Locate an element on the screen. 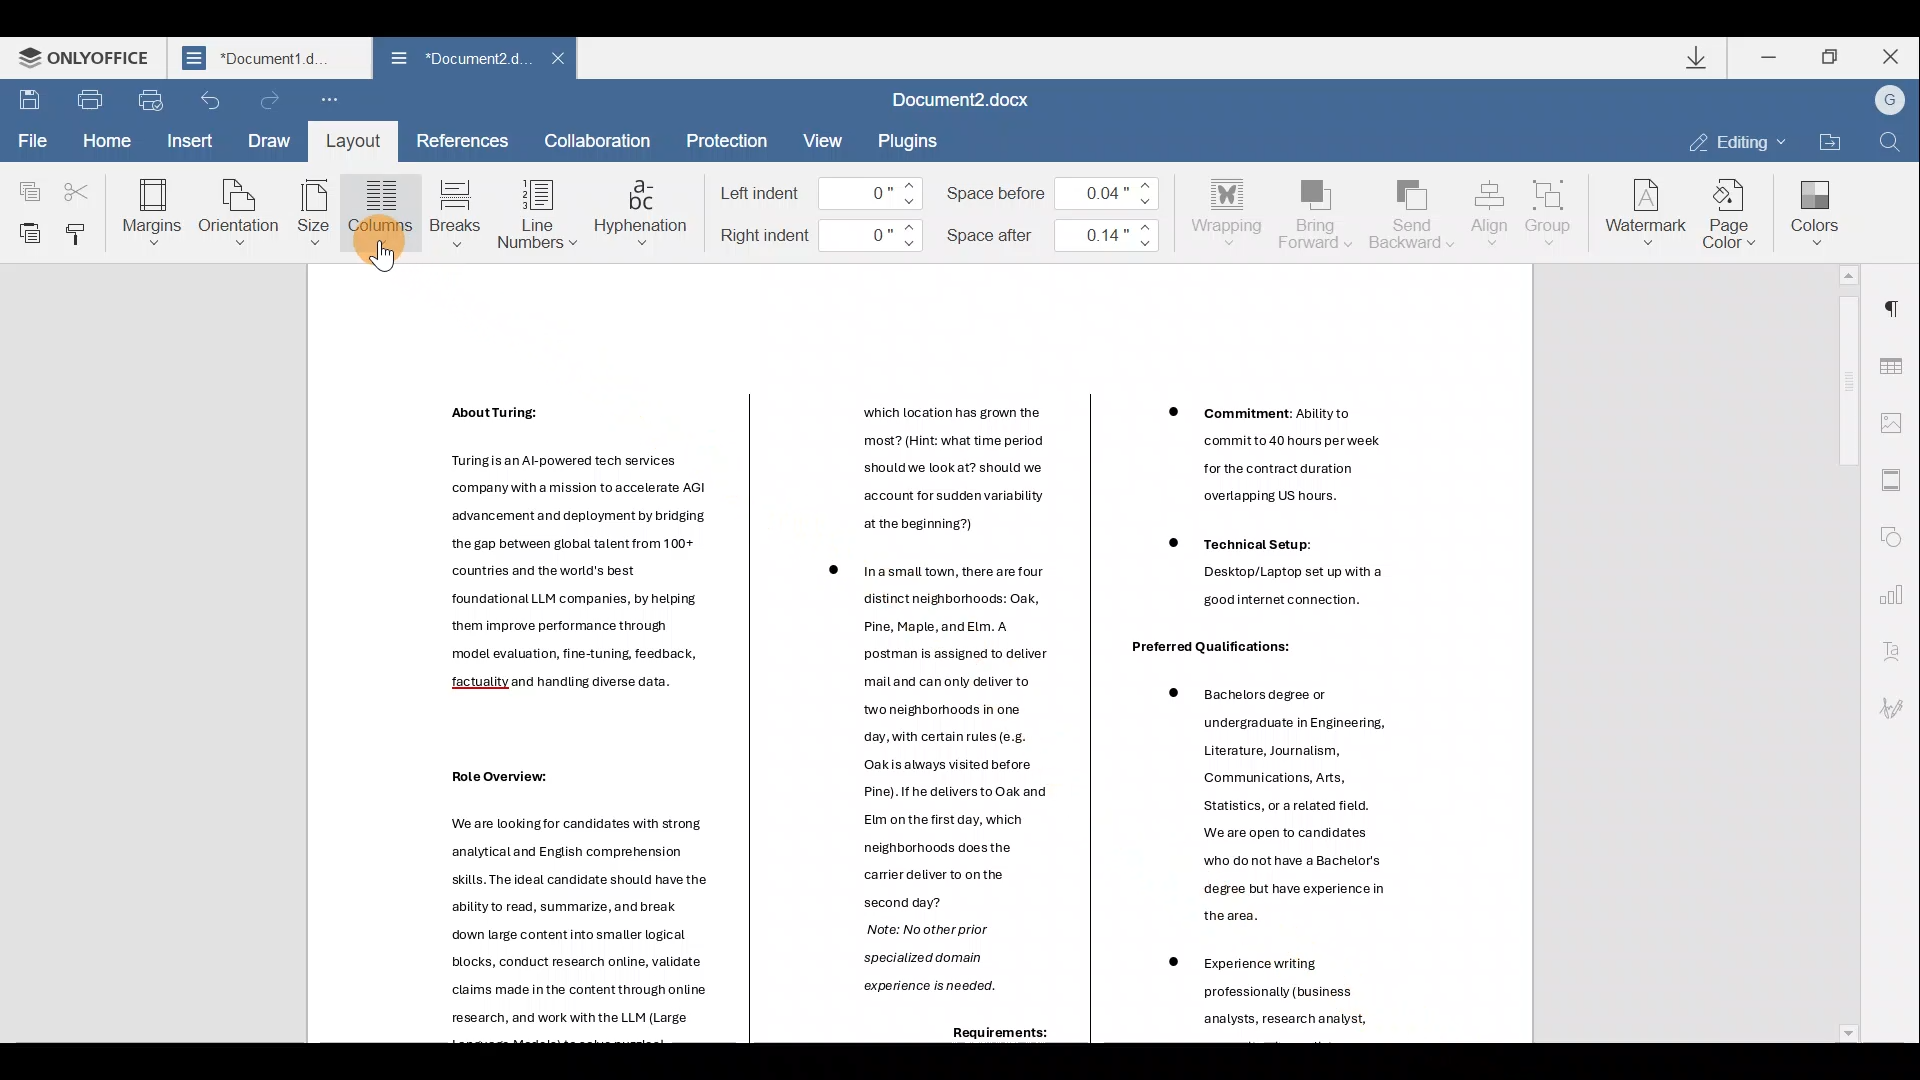  File is located at coordinates (29, 138).